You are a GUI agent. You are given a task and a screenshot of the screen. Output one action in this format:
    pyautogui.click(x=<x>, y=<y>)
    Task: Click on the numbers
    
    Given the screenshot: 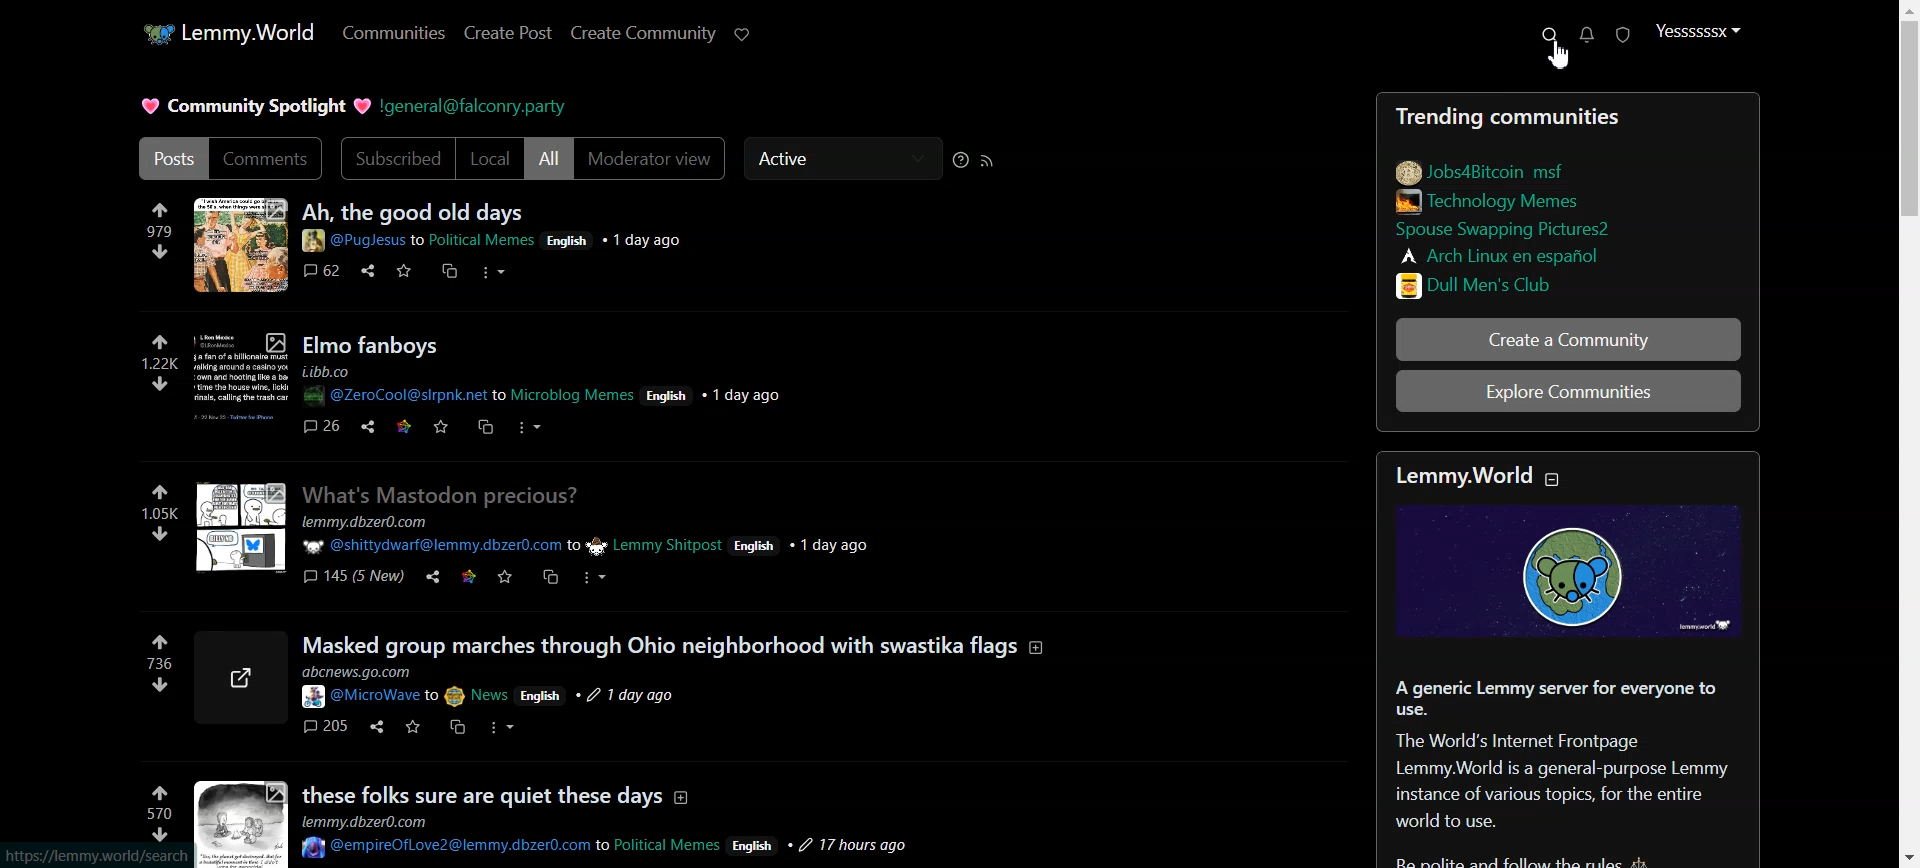 What is the action you would take?
    pyautogui.click(x=159, y=511)
    